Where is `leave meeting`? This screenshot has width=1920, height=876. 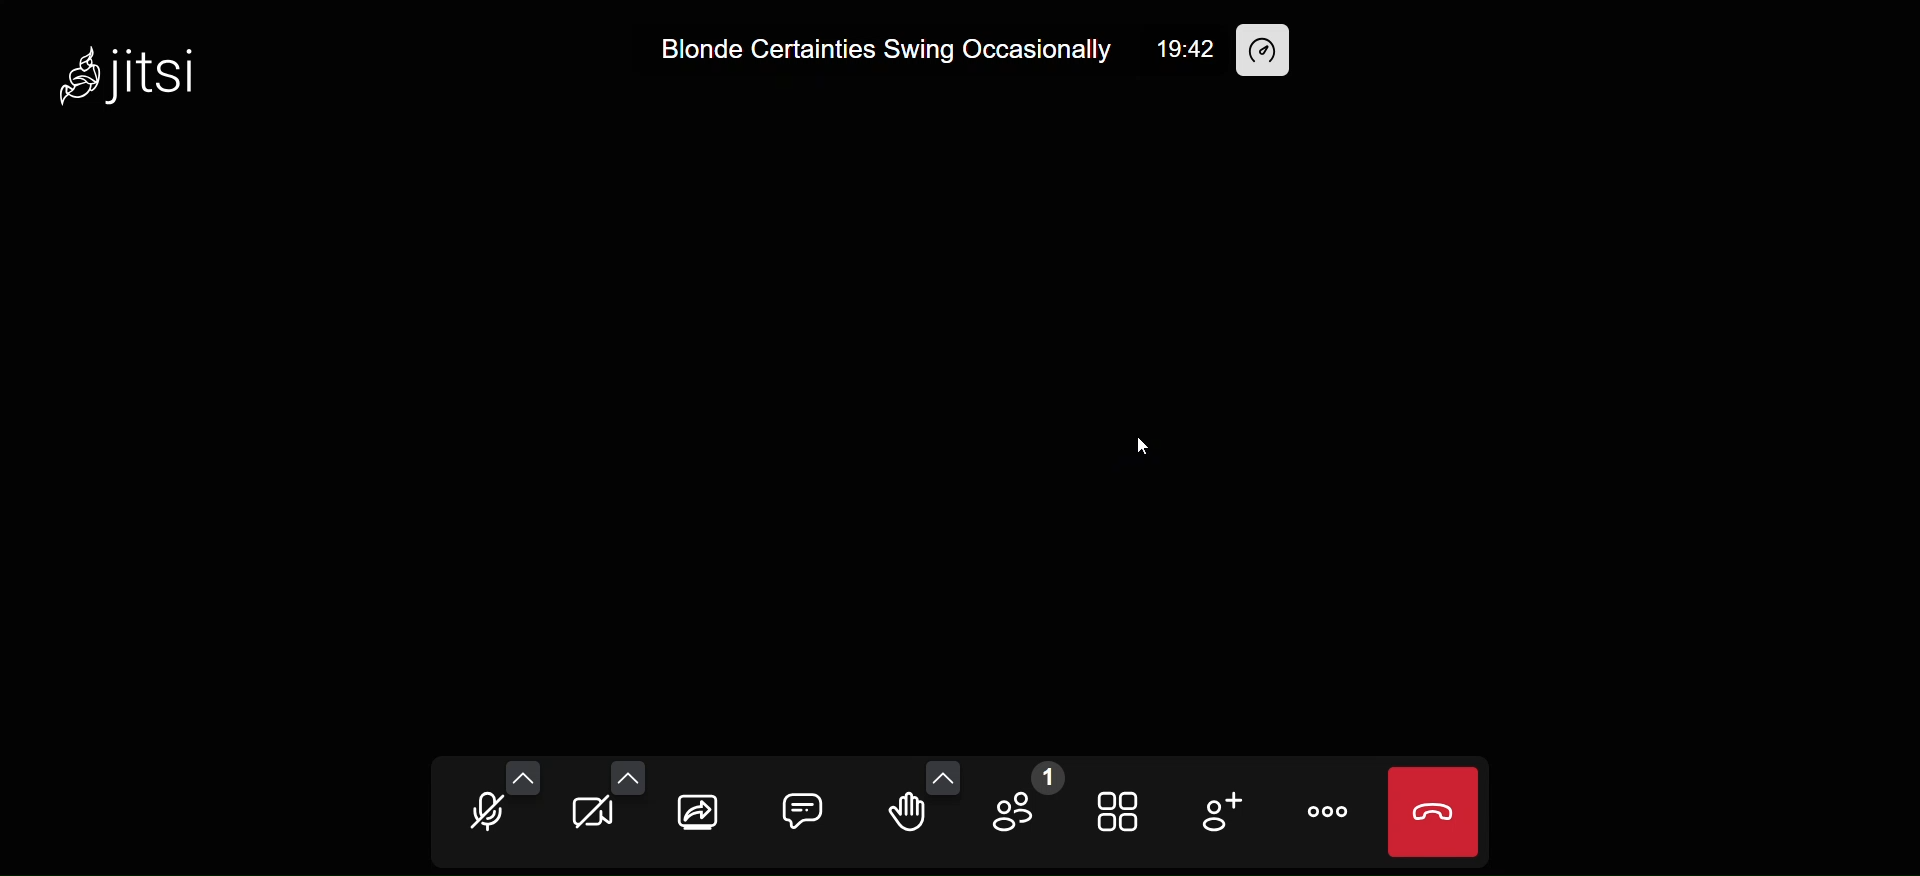
leave meeting is located at coordinates (1434, 812).